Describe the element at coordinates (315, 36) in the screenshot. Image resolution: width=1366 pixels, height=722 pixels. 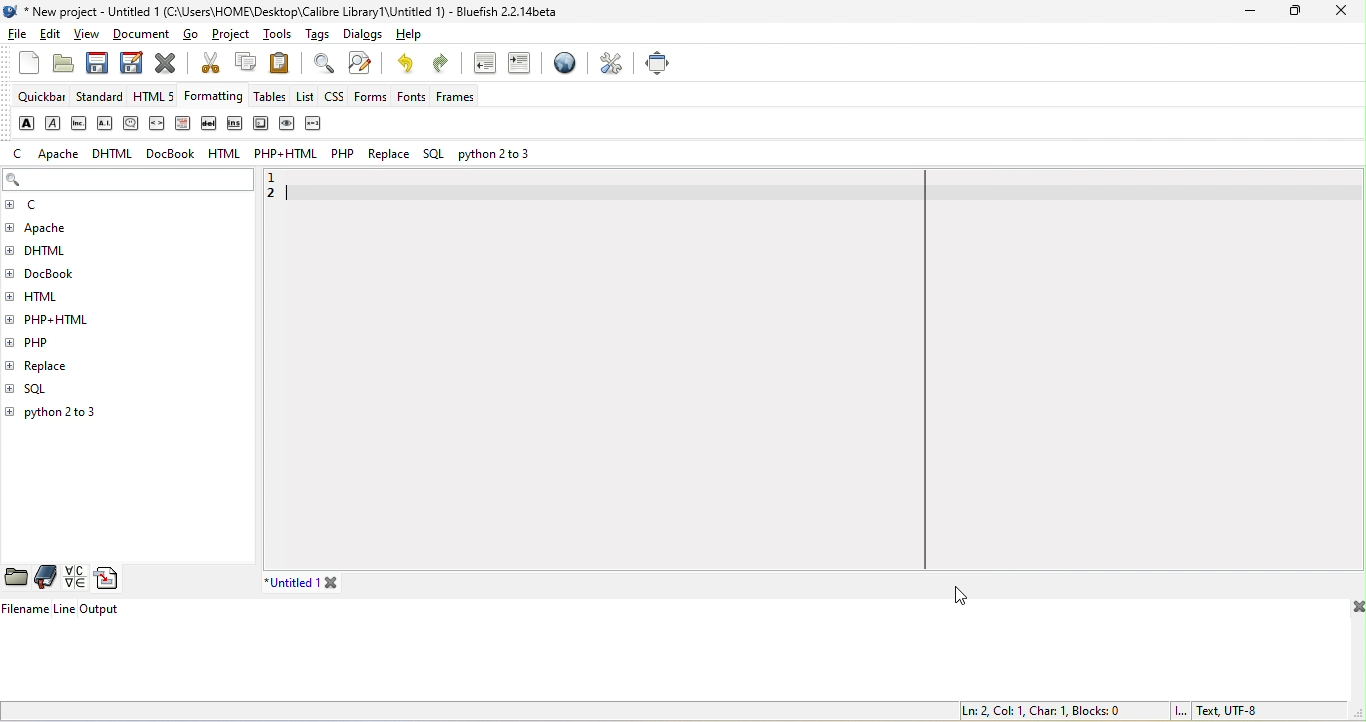
I see `tags` at that location.